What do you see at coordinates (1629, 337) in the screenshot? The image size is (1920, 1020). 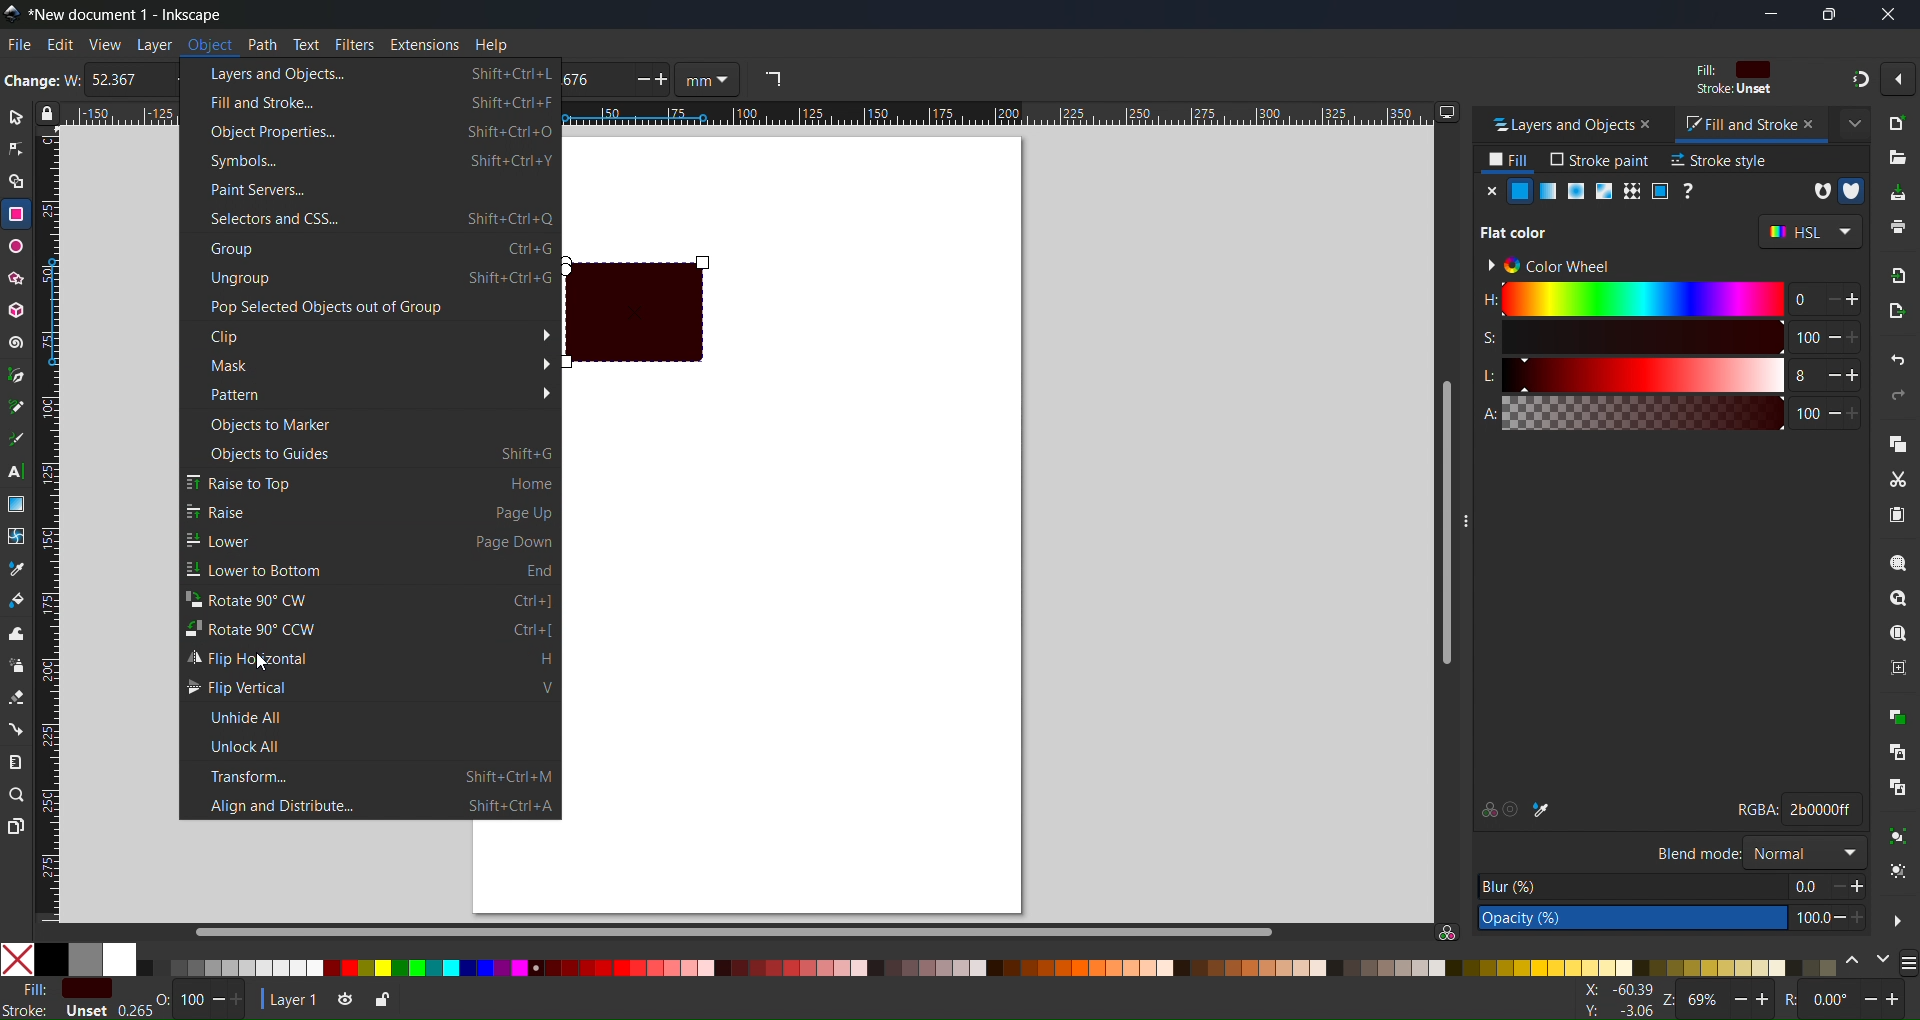 I see `Saturation` at bounding box center [1629, 337].